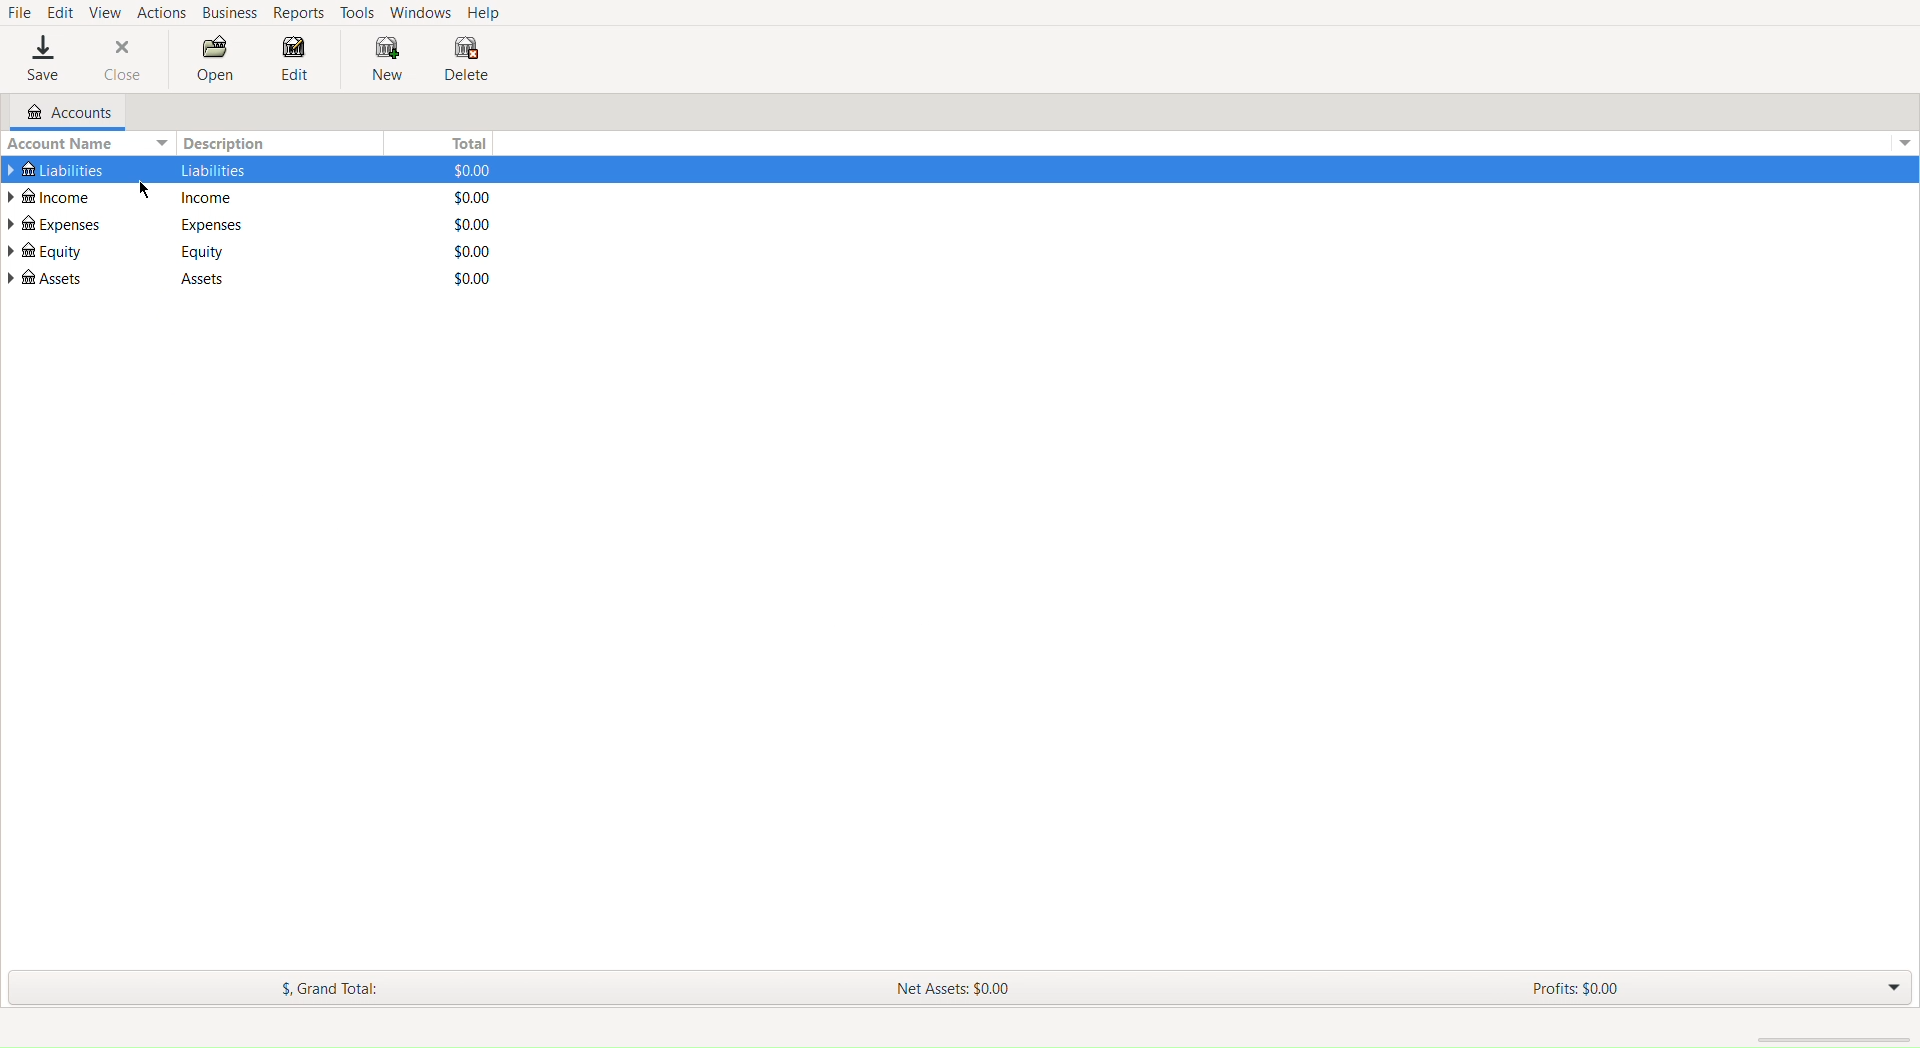 The height and width of the screenshot is (1048, 1920). What do you see at coordinates (78, 171) in the screenshot?
I see `Liabilities` at bounding box center [78, 171].